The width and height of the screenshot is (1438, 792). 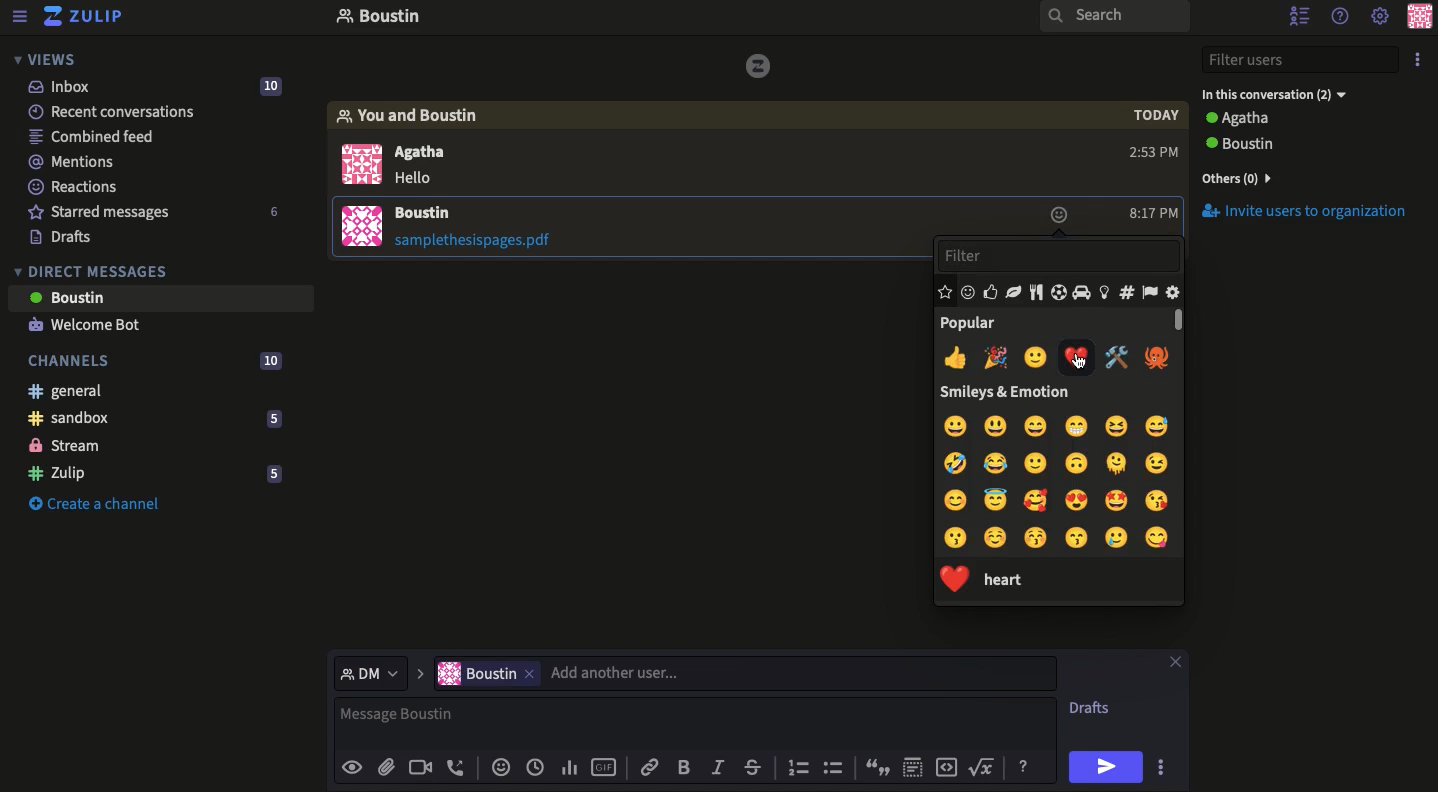 What do you see at coordinates (1152, 153) in the screenshot?
I see `2:53 PM` at bounding box center [1152, 153].